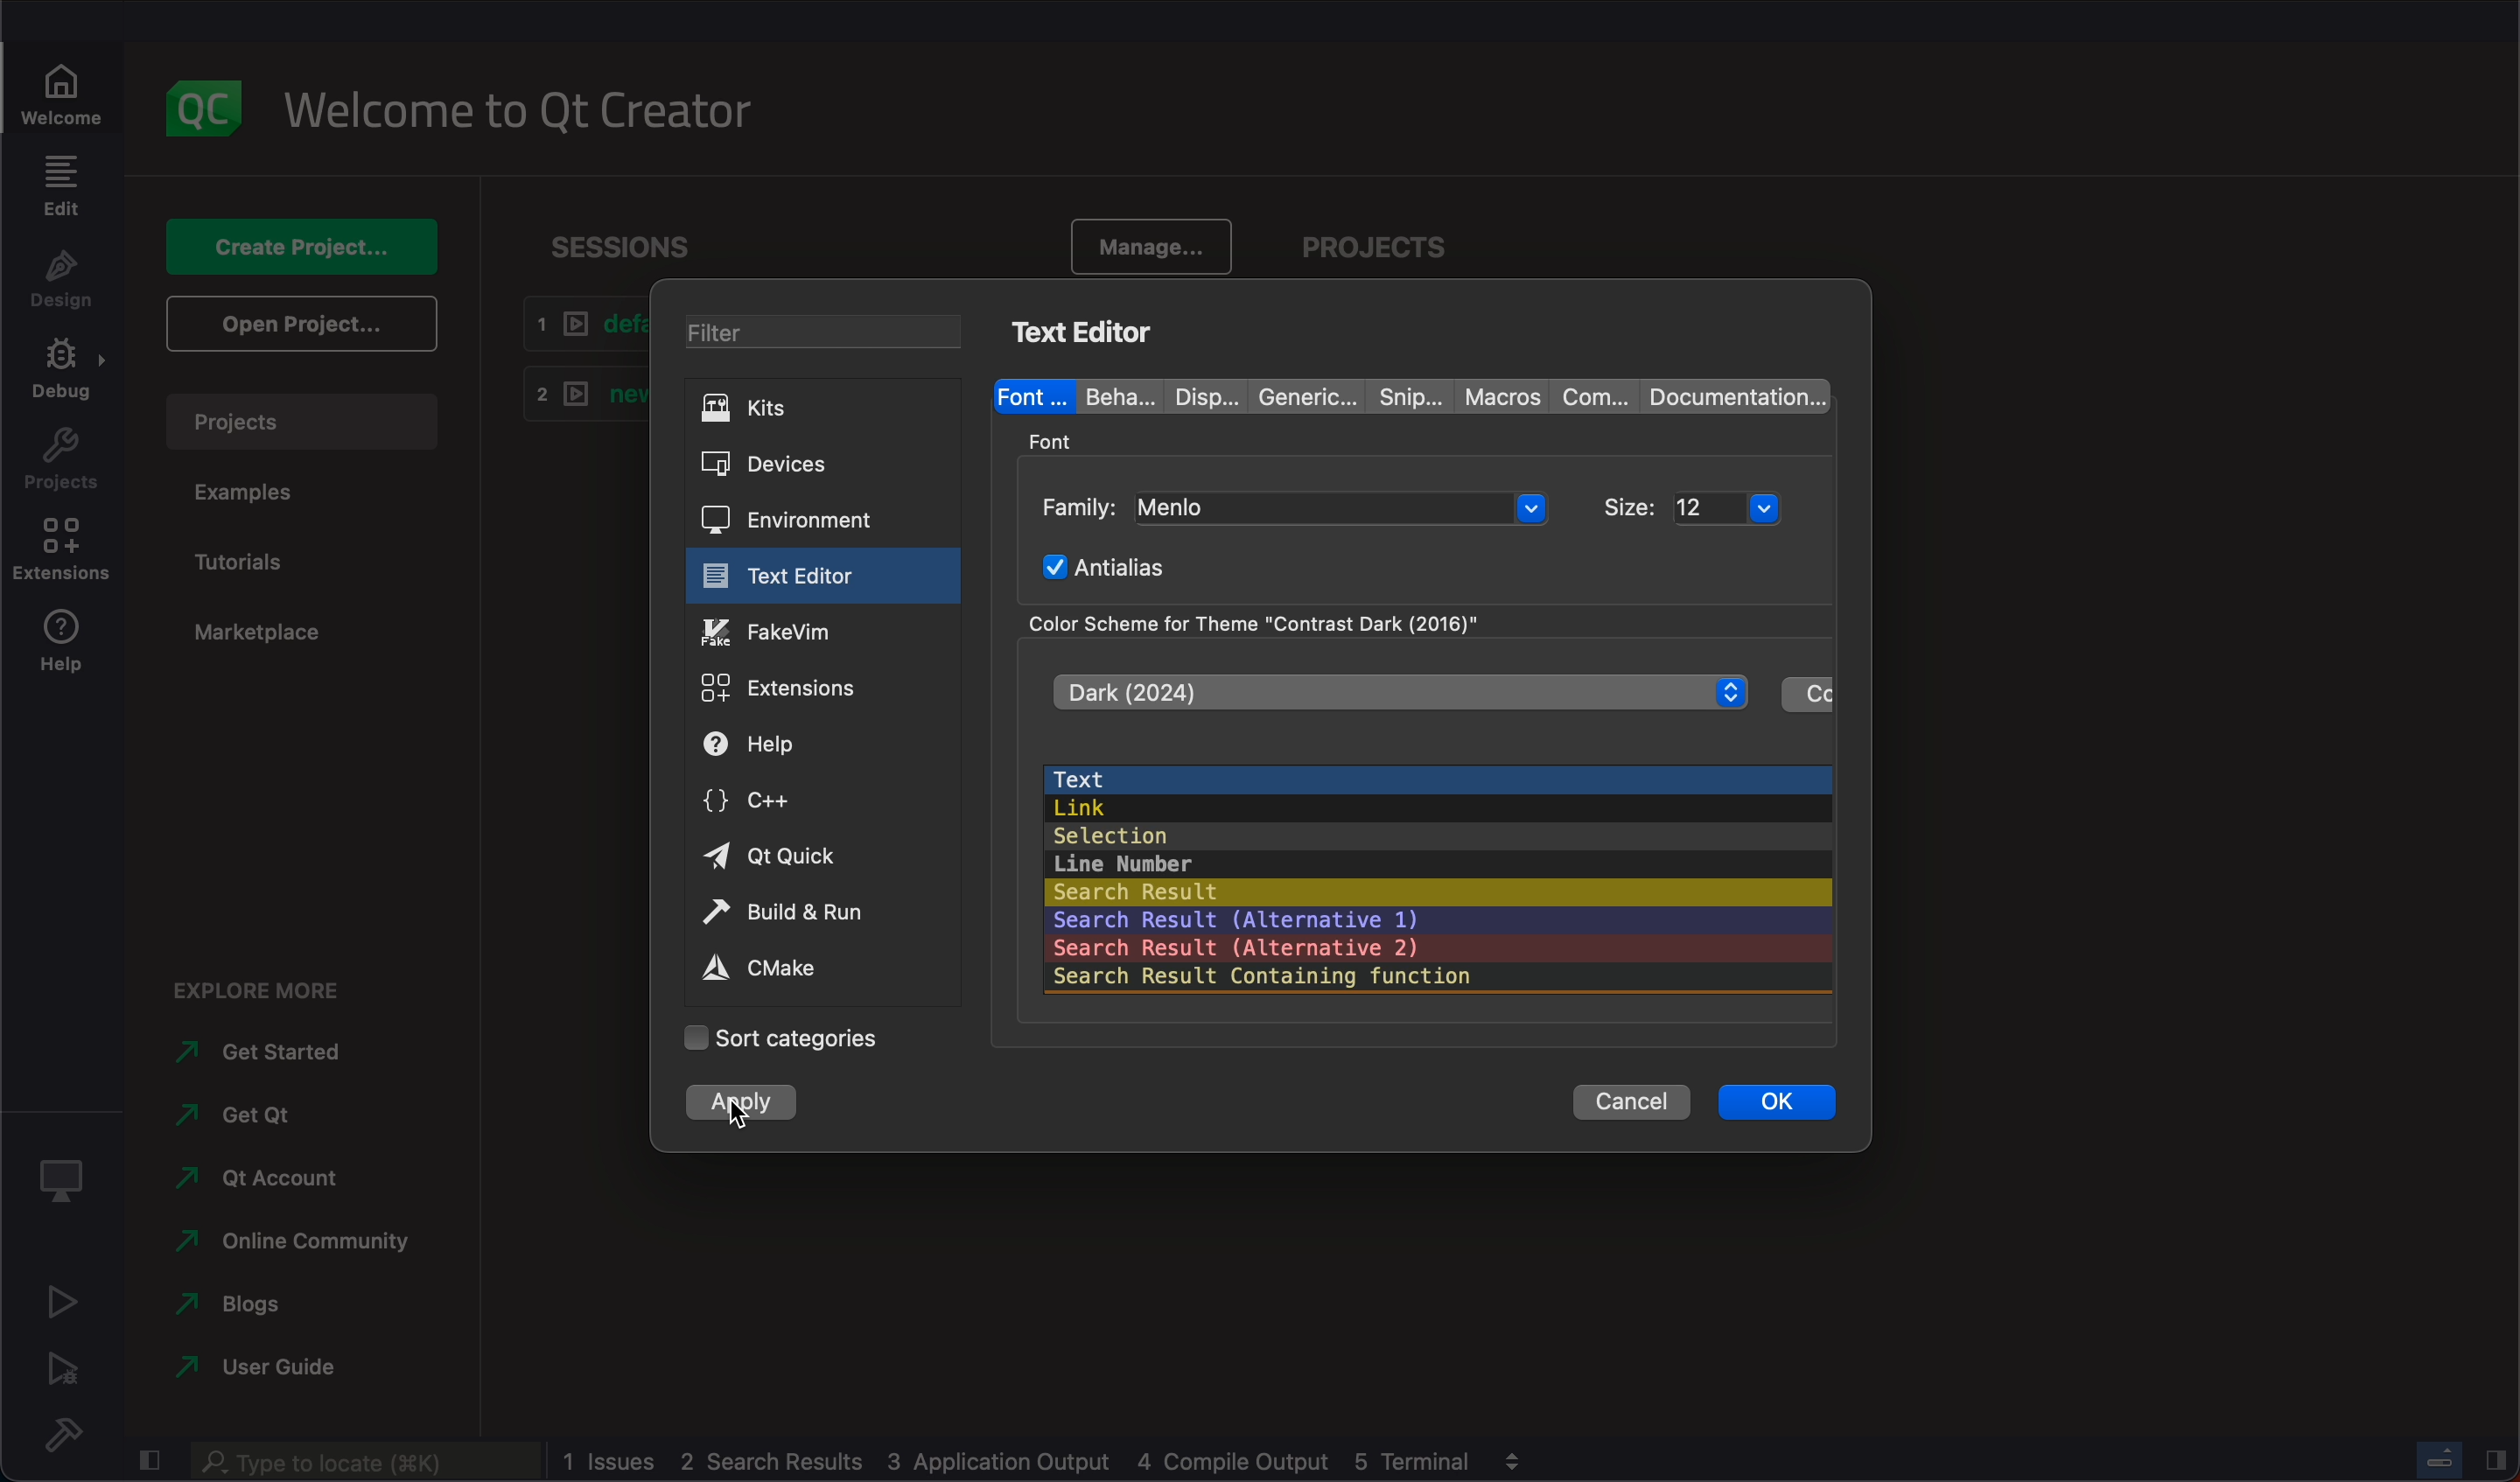 This screenshot has height=1482, width=2520. I want to click on open , so click(300, 329).